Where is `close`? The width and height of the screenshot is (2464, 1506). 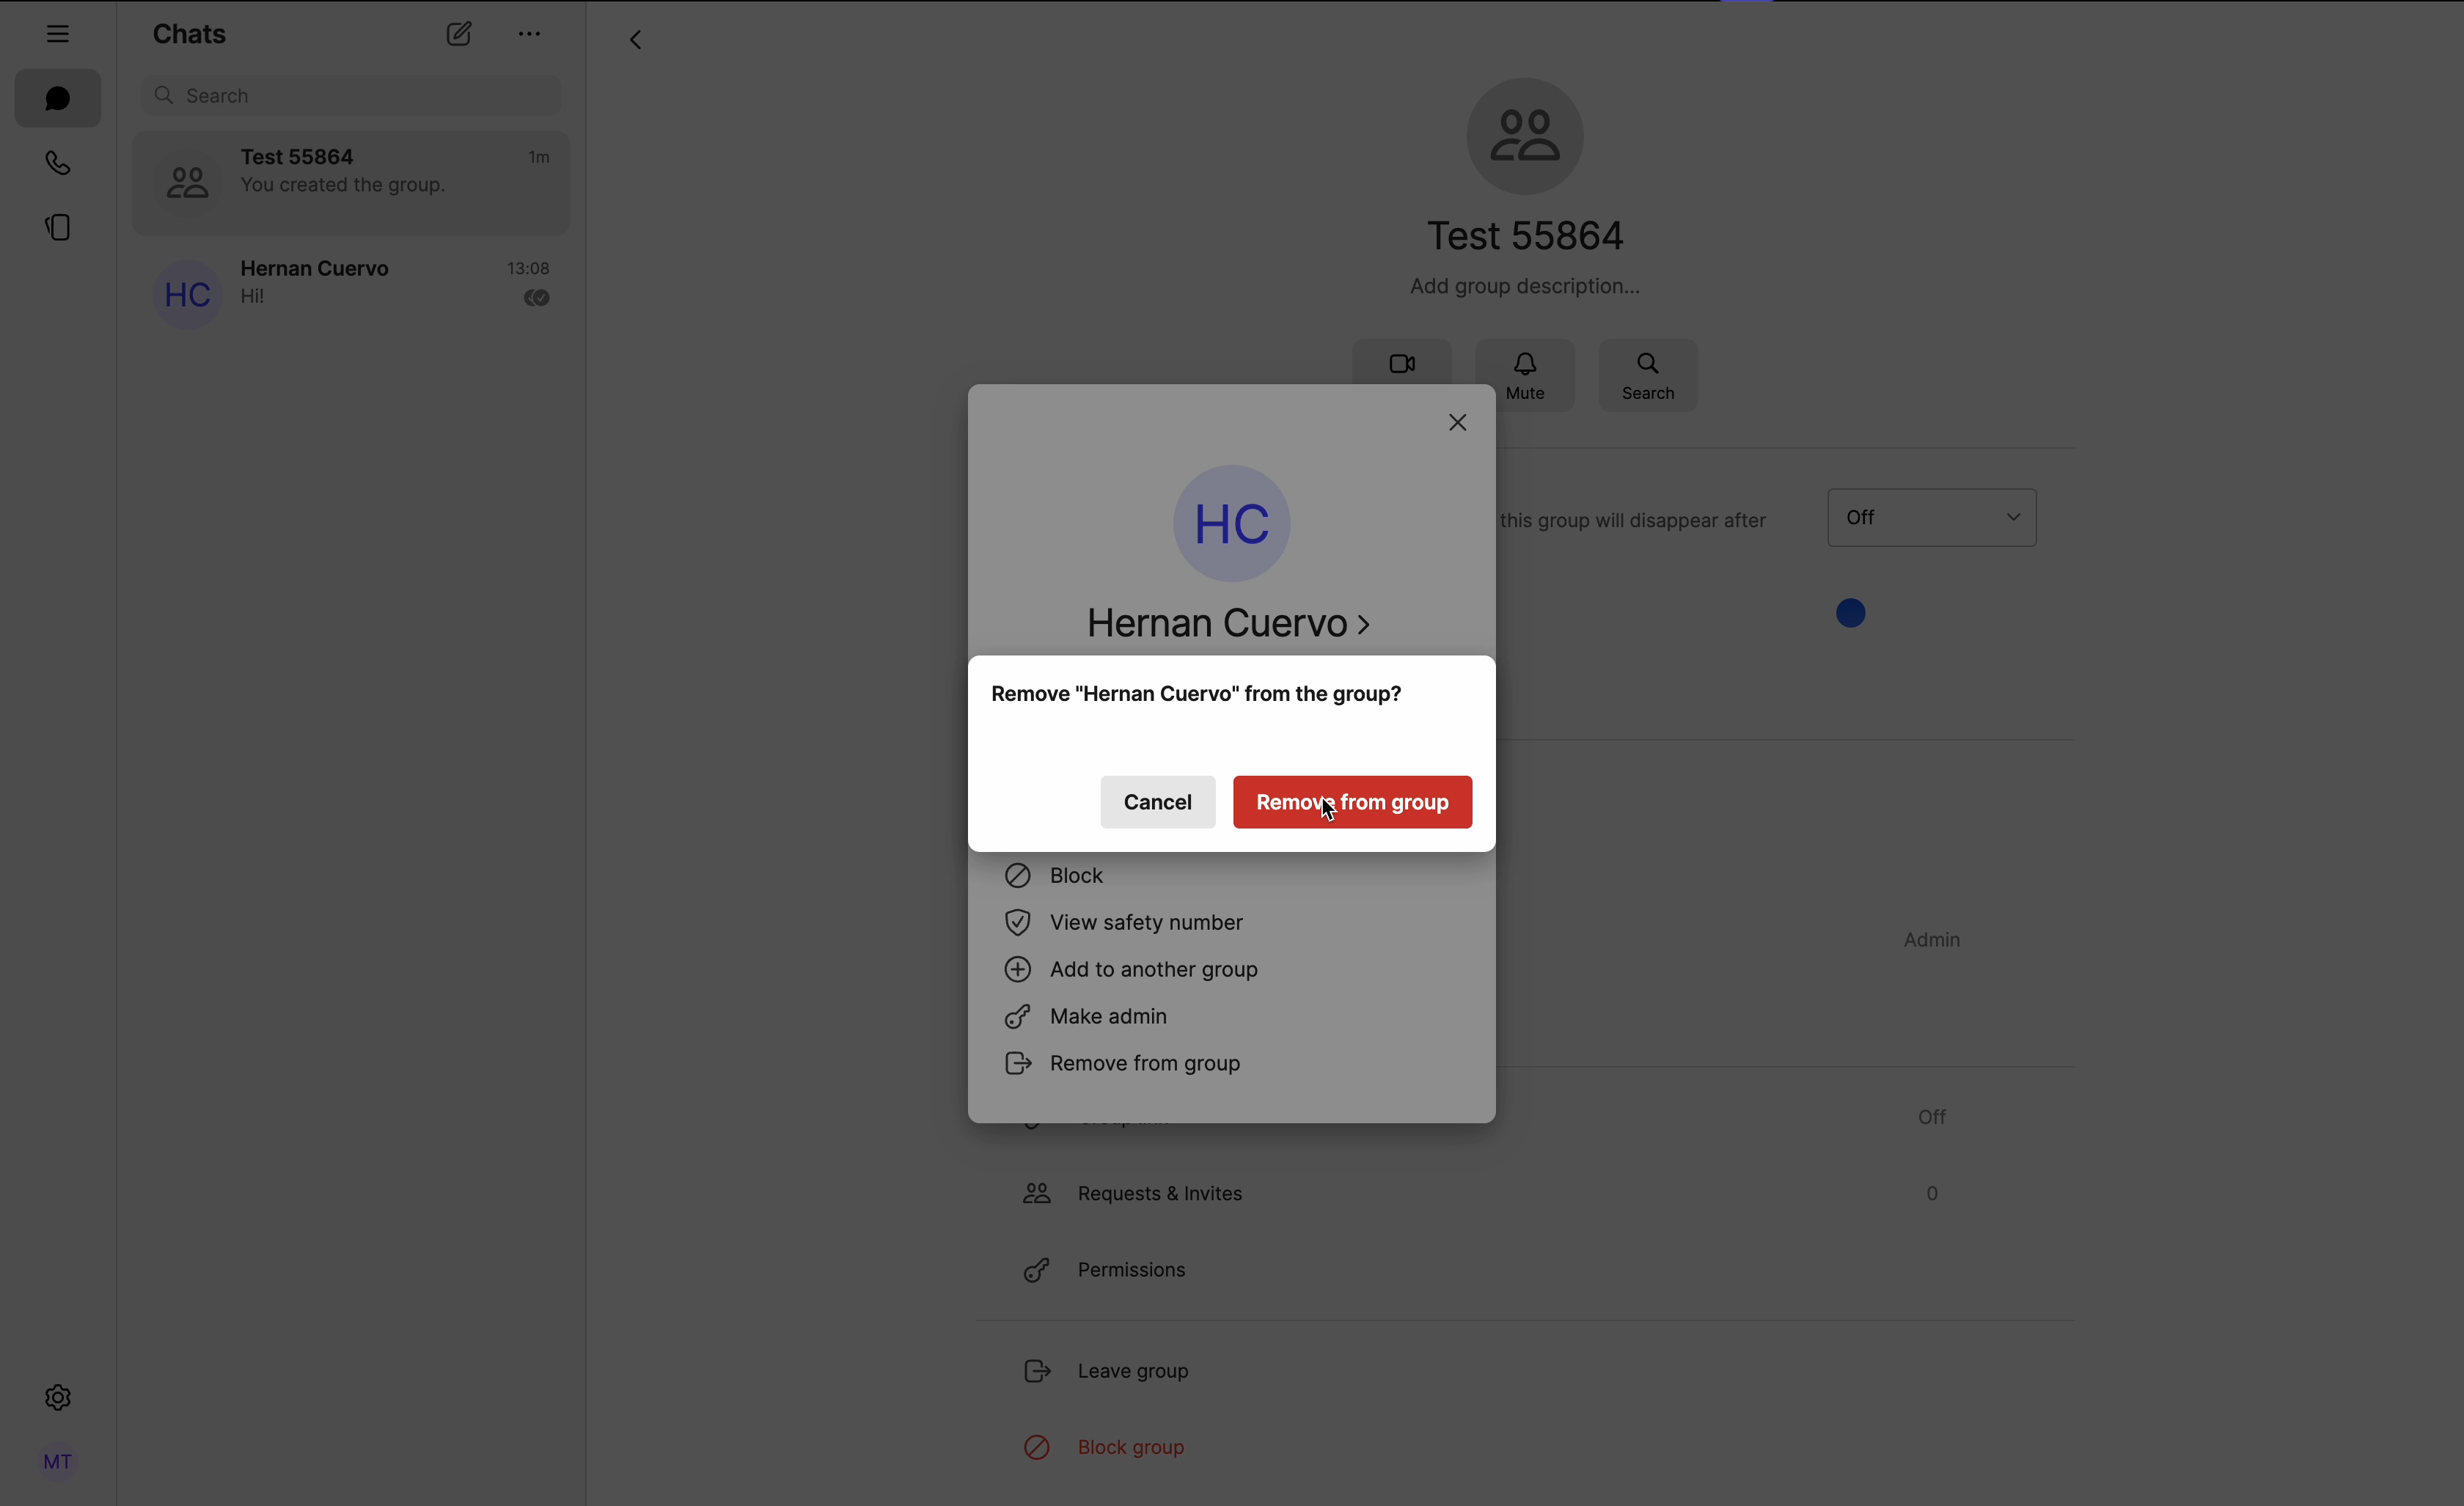
close is located at coordinates (1460, 424).